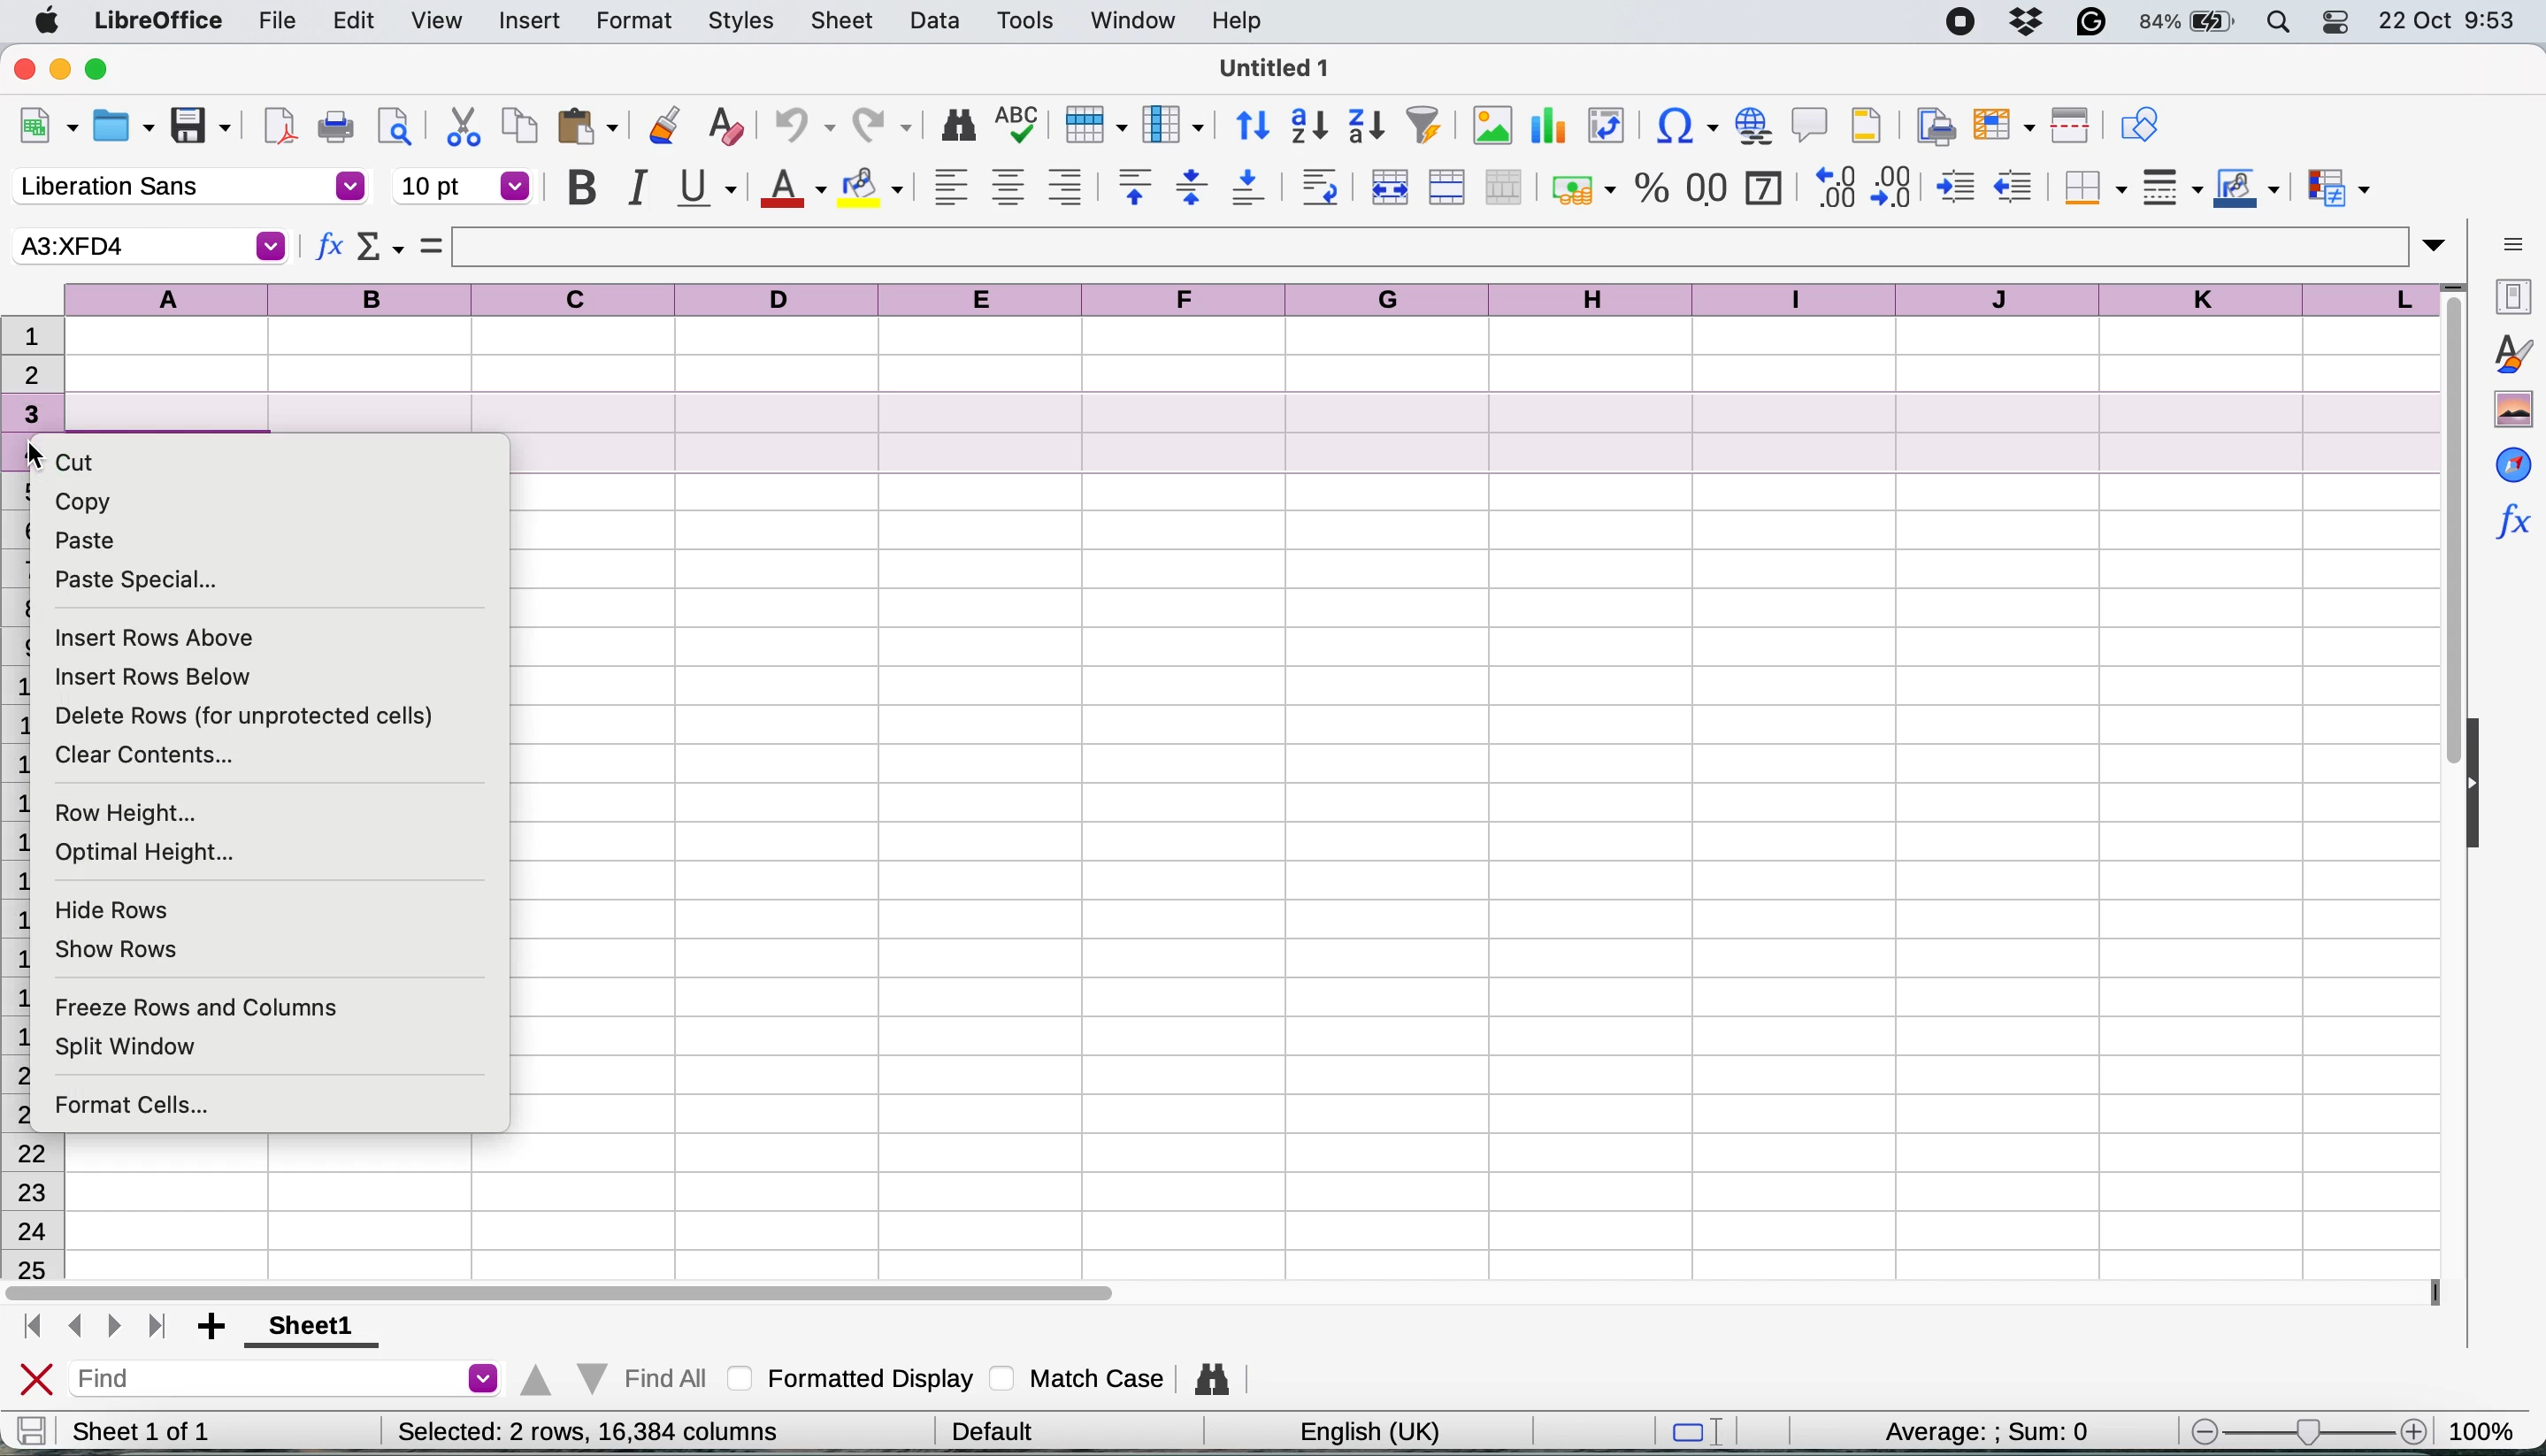 This screenshot has height=1456, width=2546. Describe the element at coordinates (1008, 188) in the screenshot. I see `align center` at that location.